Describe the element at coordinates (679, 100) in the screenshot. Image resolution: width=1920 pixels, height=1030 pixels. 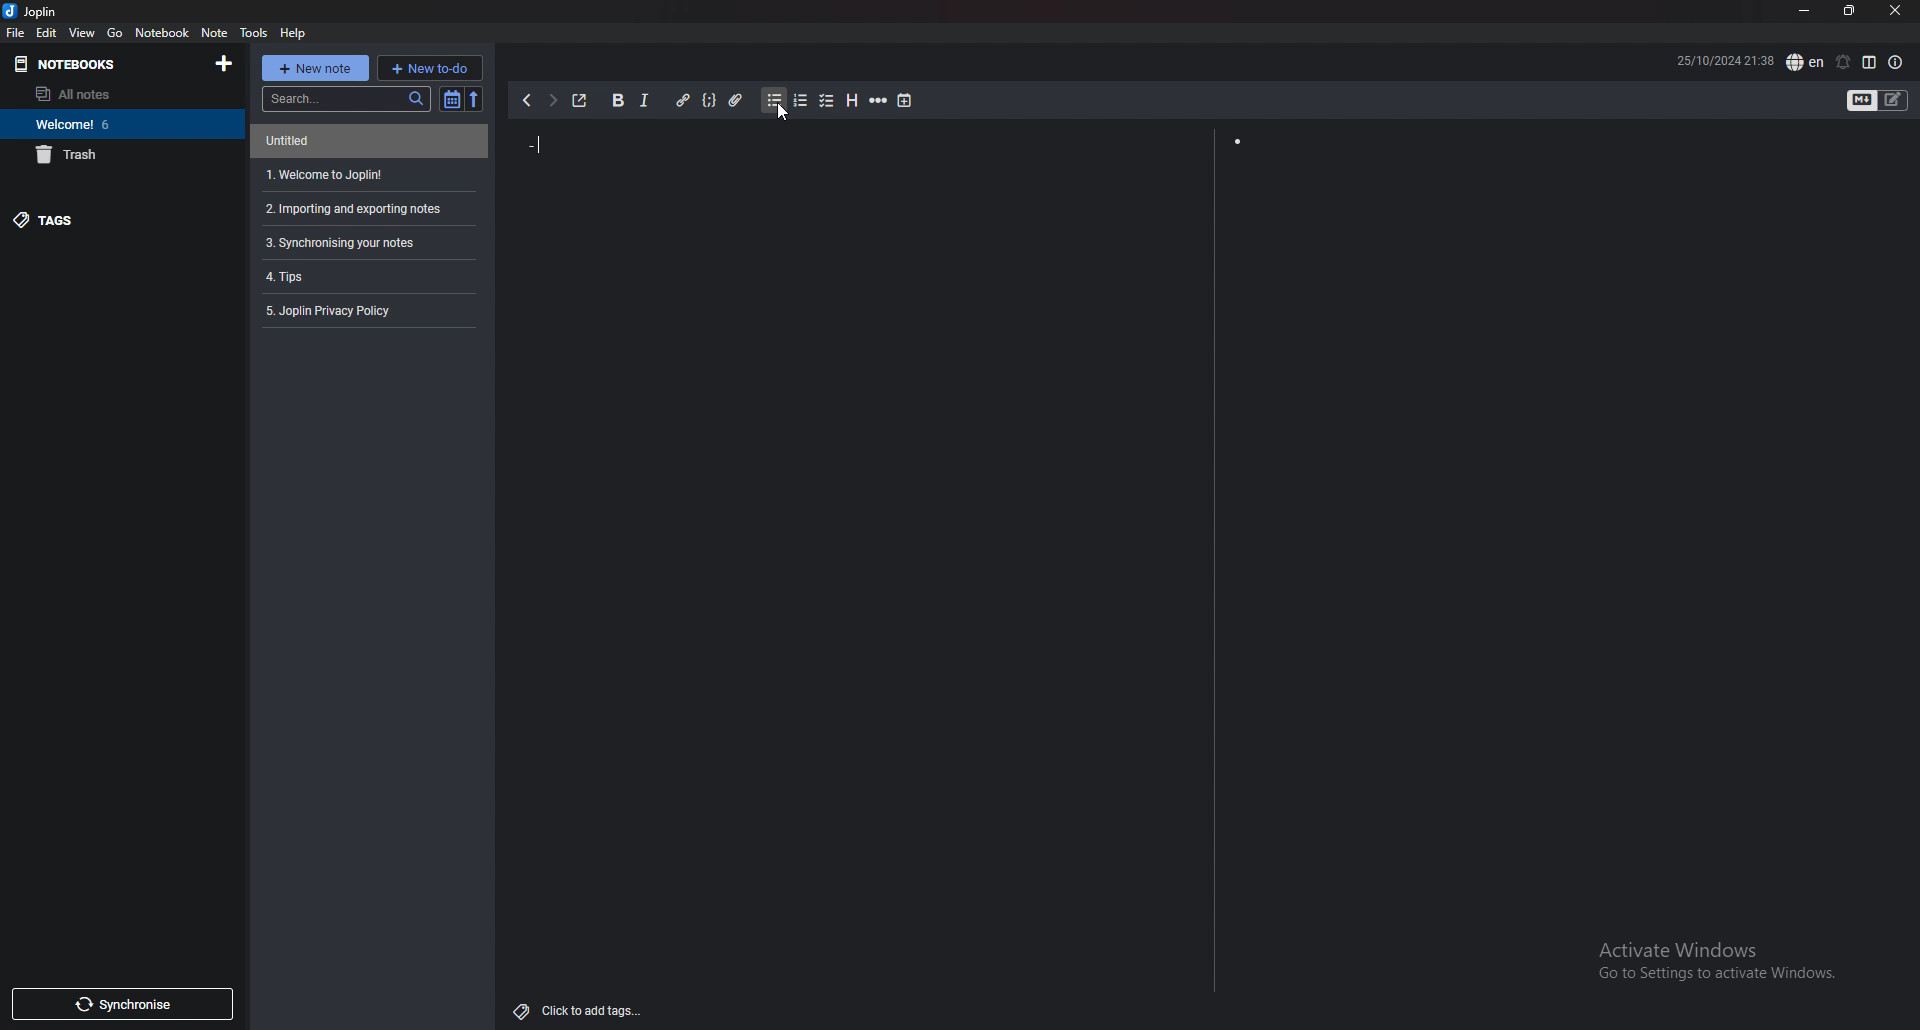
I see `hyperlink` at that location.